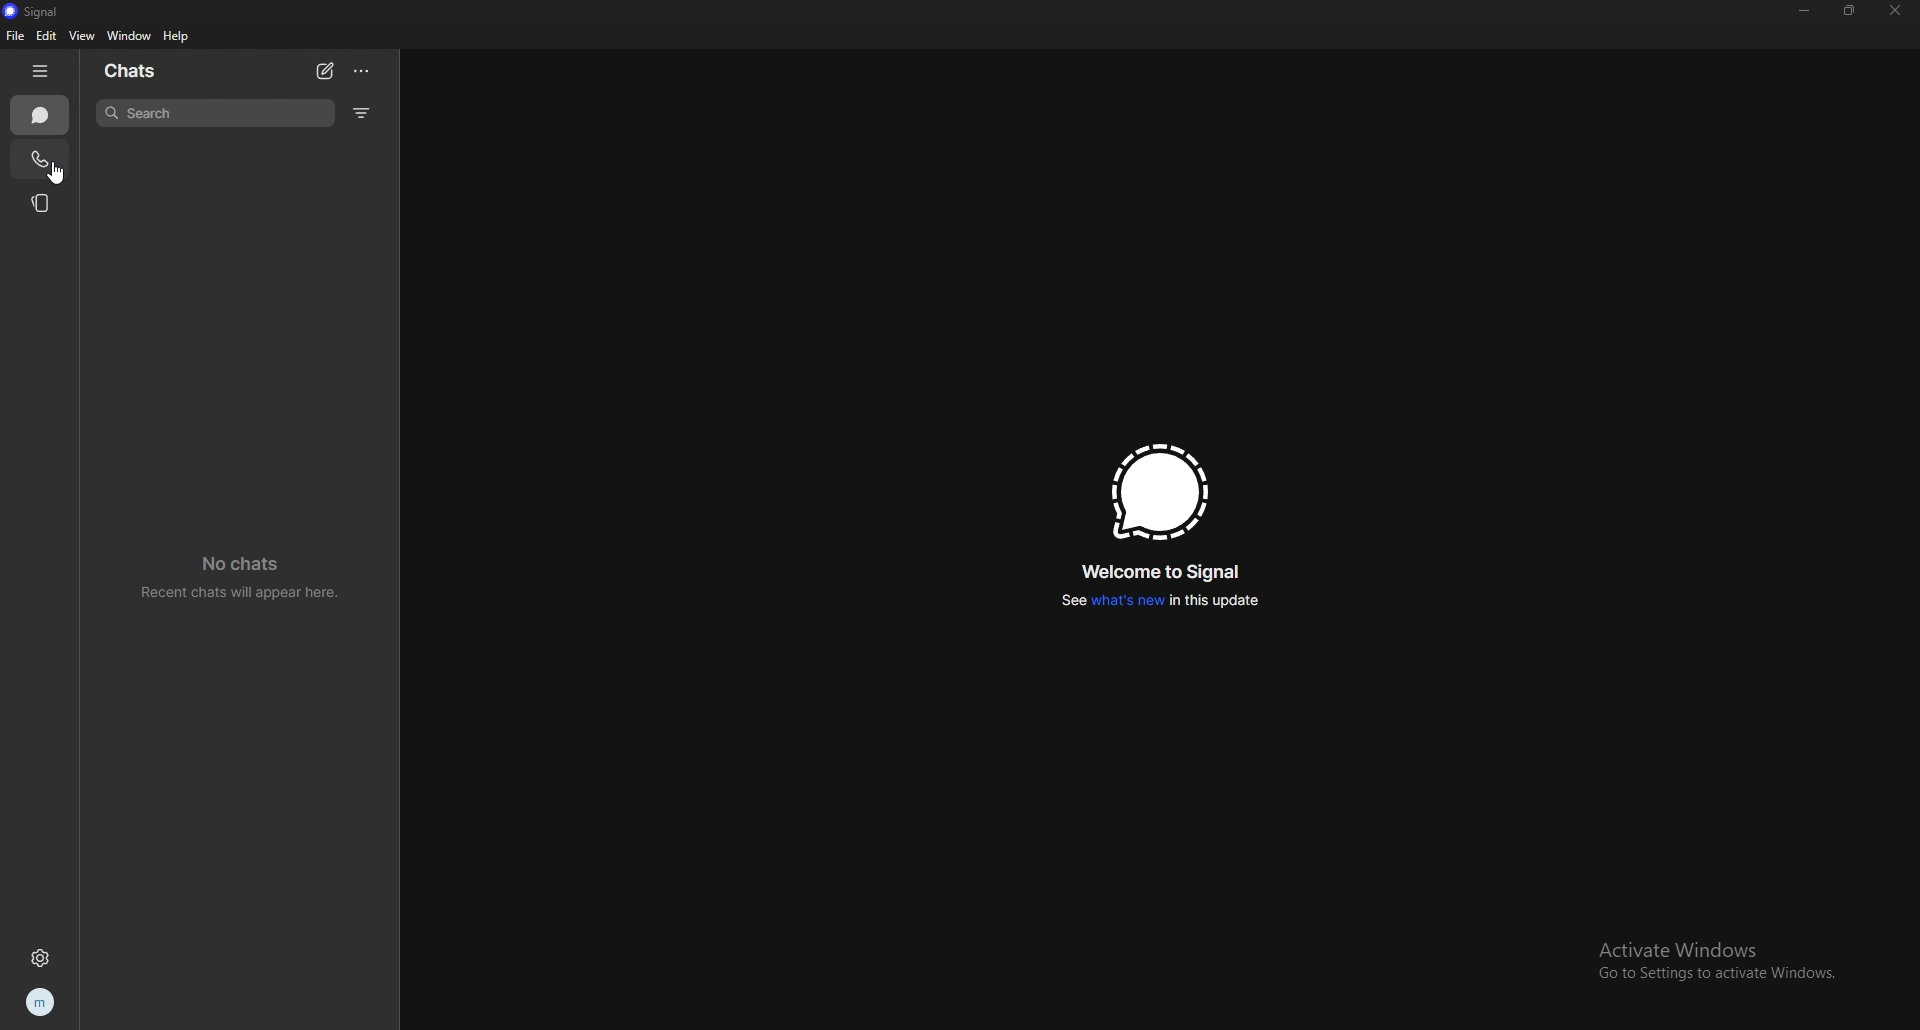 Image resolution: width=1920 pixels, height=1030 pixels. Describe the element at coordinates (50, 12) in the screenshot. I see `signal` at that location.